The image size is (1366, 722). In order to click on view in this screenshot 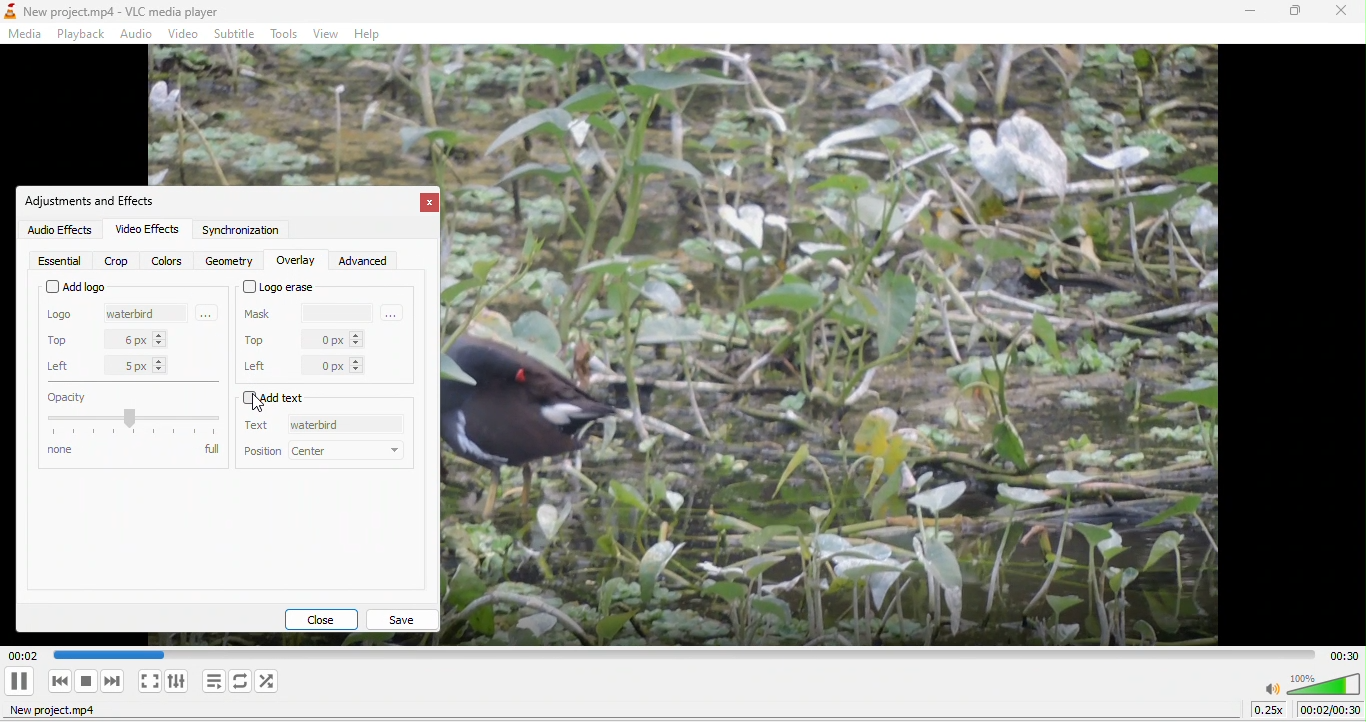, I will do `click(327, 33)`.